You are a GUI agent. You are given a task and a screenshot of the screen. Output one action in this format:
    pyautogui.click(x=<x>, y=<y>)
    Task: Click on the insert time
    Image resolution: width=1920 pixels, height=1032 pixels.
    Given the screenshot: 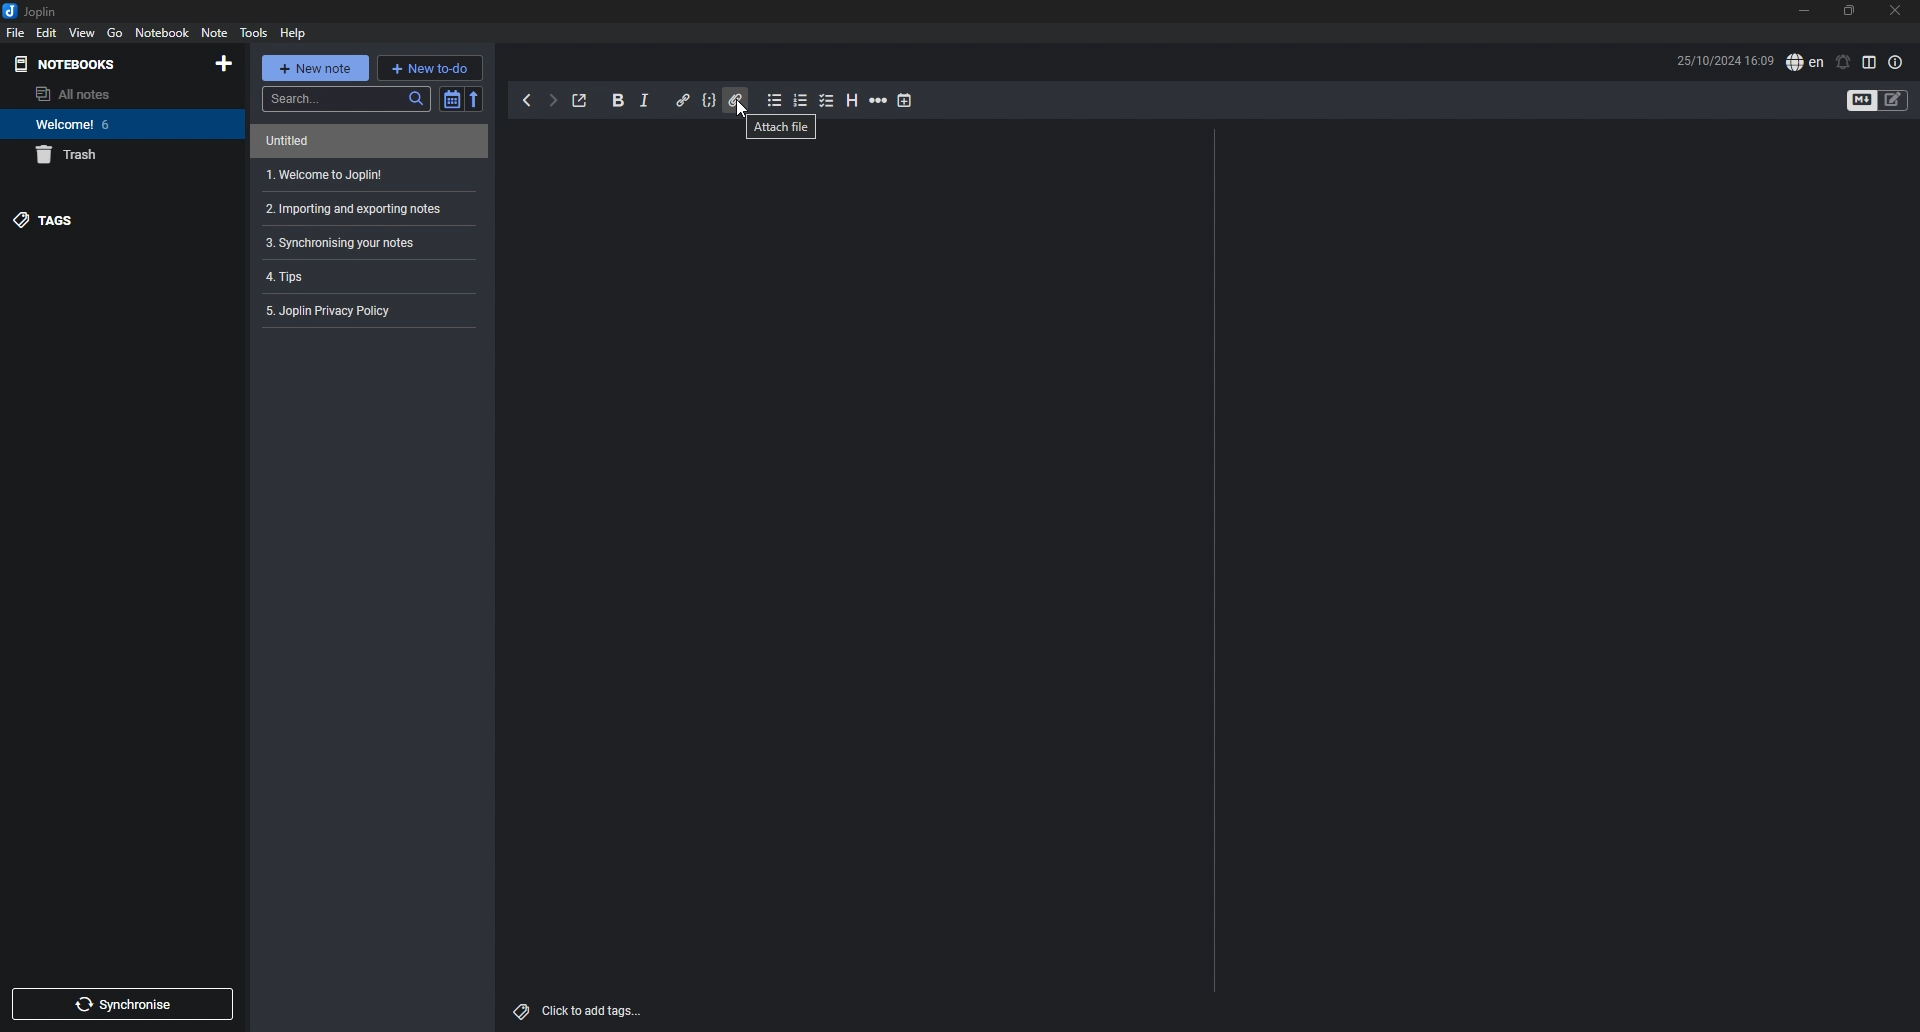 What is the action you would take?
    pyautogui.click(x=904, y=101)
    